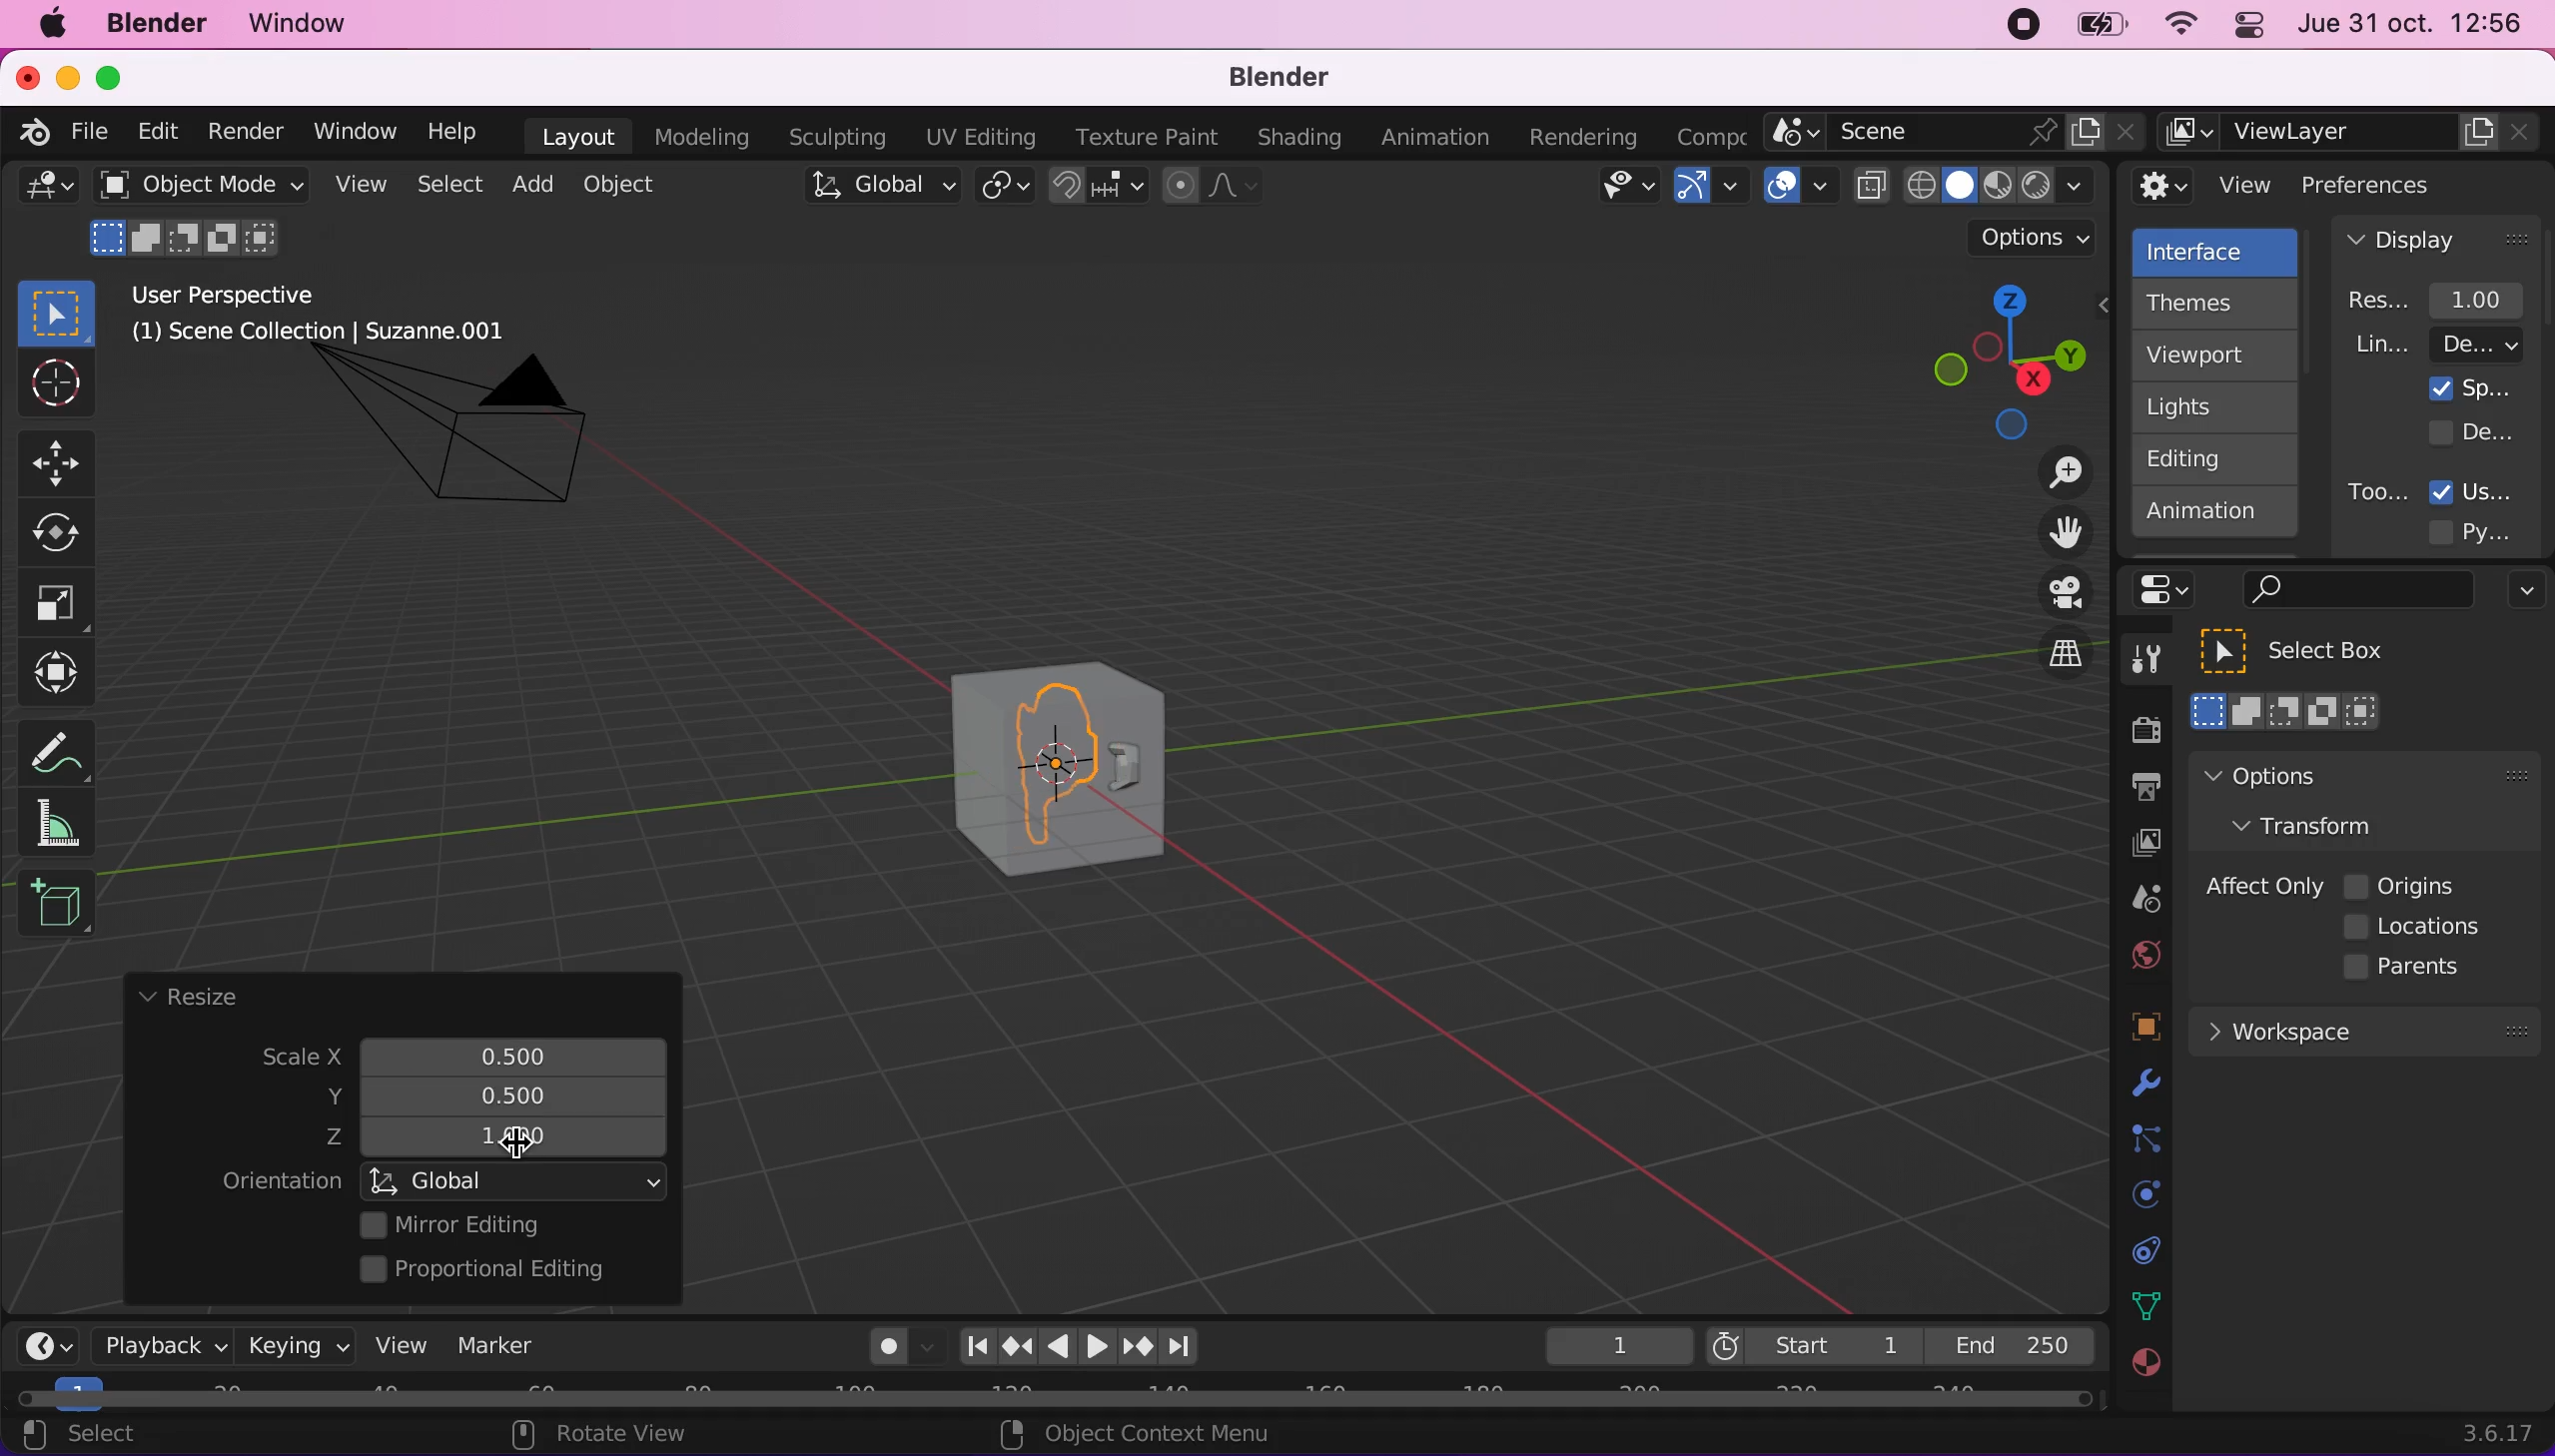 Image resolution: width=2555 pixels, height=1456 pixels. I want to click on toggle the camera view, so click(2052, 594).